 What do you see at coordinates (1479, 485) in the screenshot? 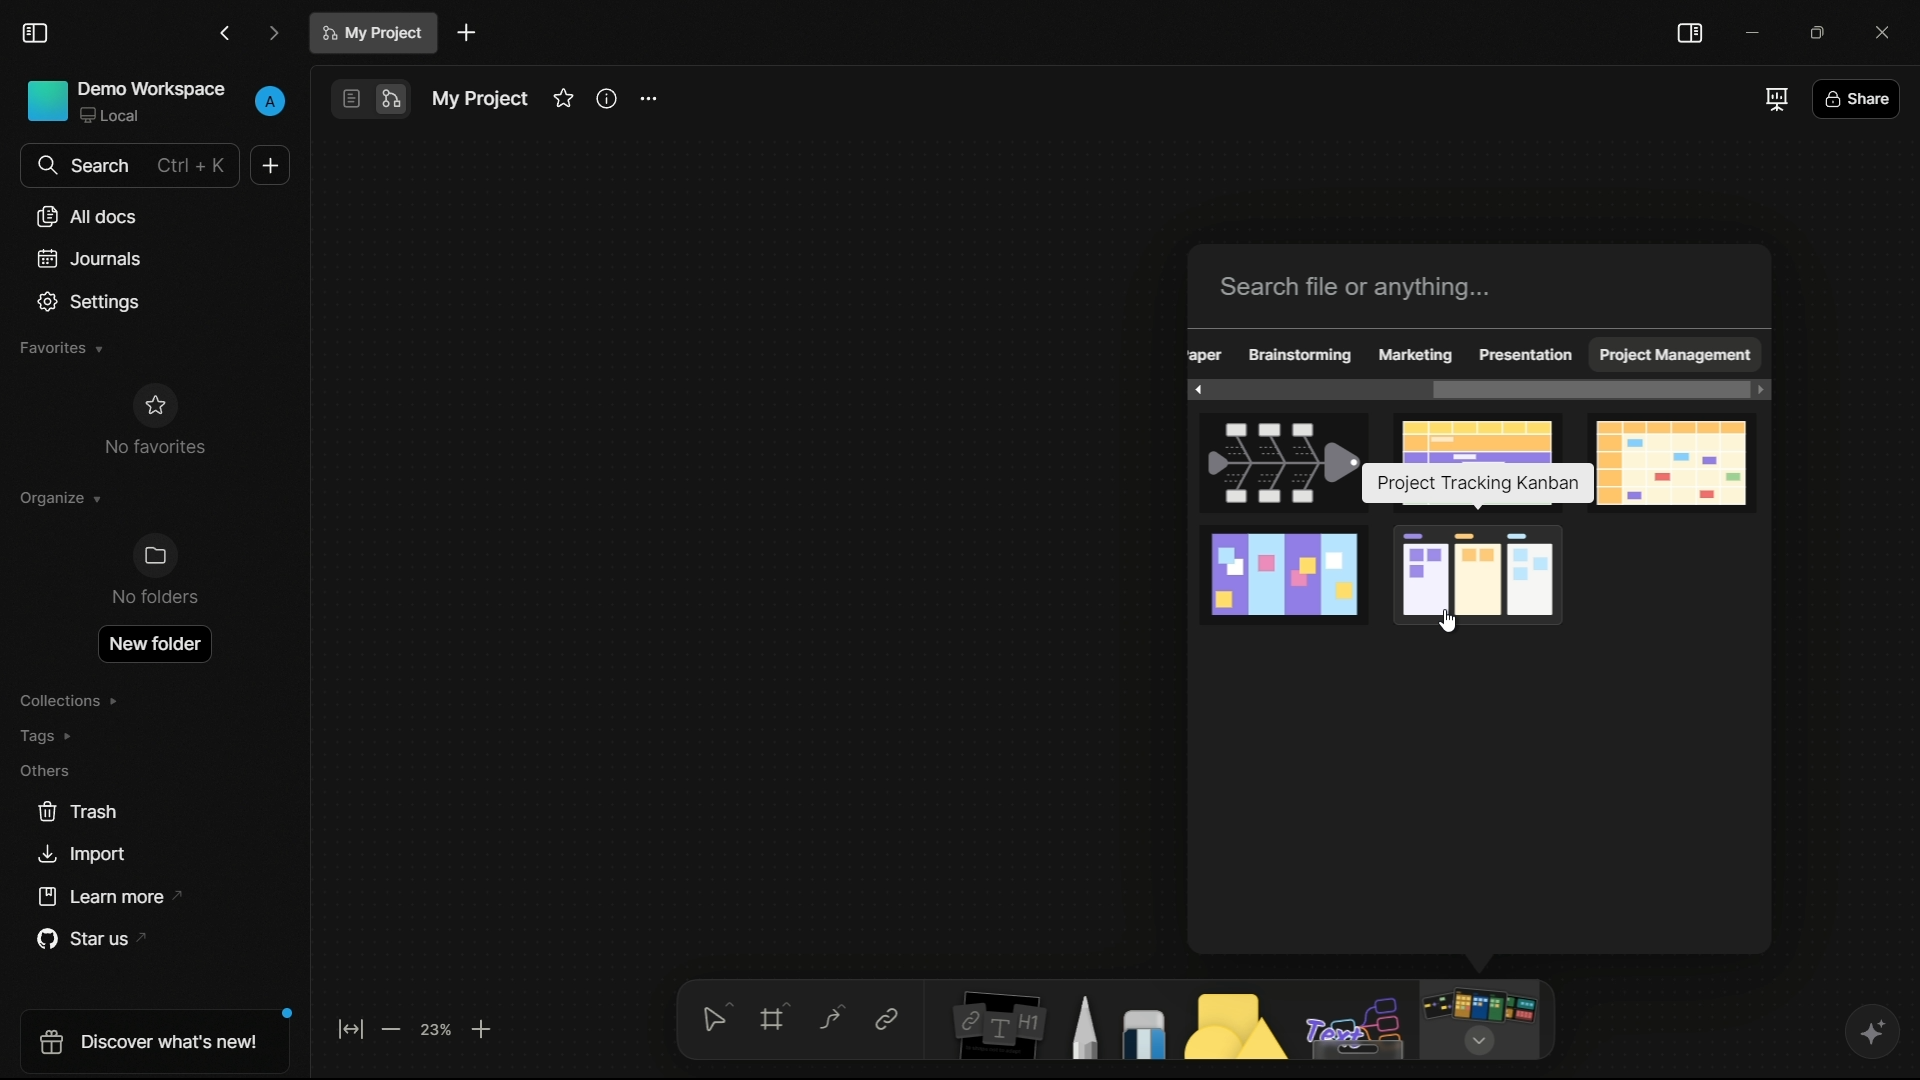
I see `pop up` at bounding box center [1479, 485].